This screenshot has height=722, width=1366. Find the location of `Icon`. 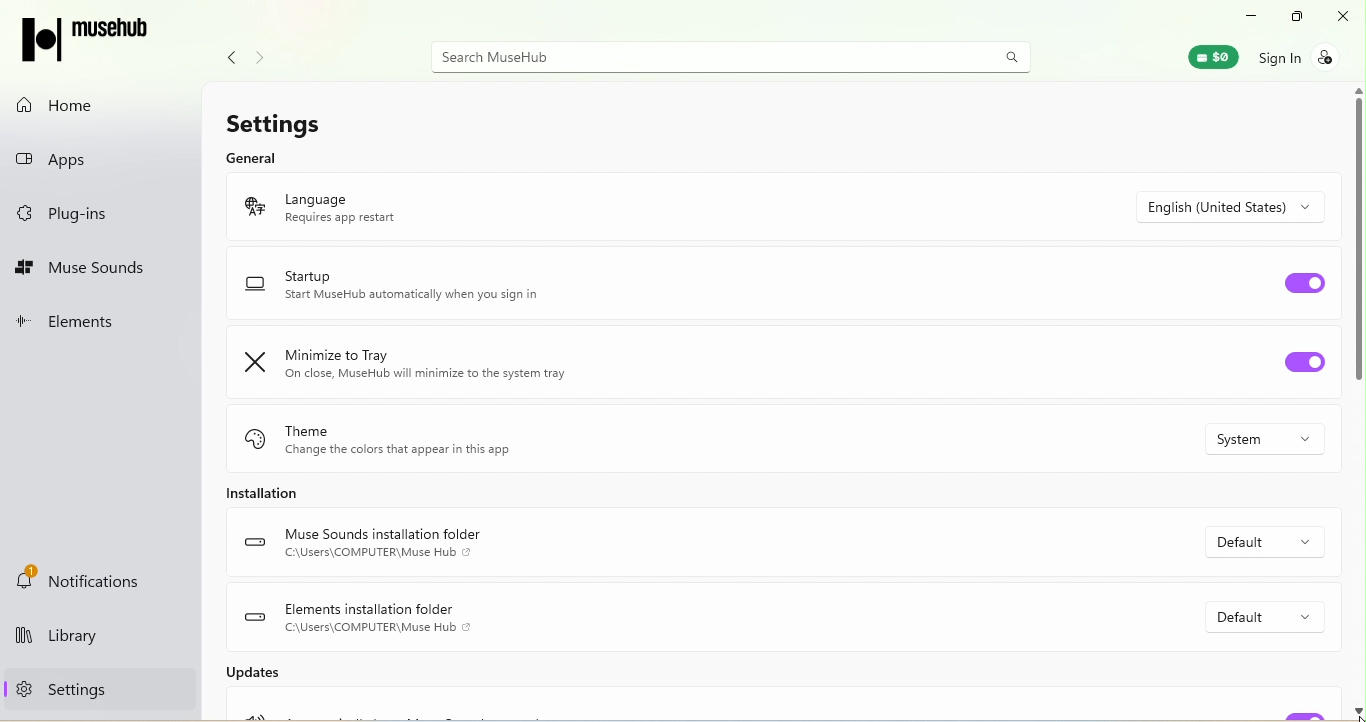

Icon is located at coordinates (256, 542).